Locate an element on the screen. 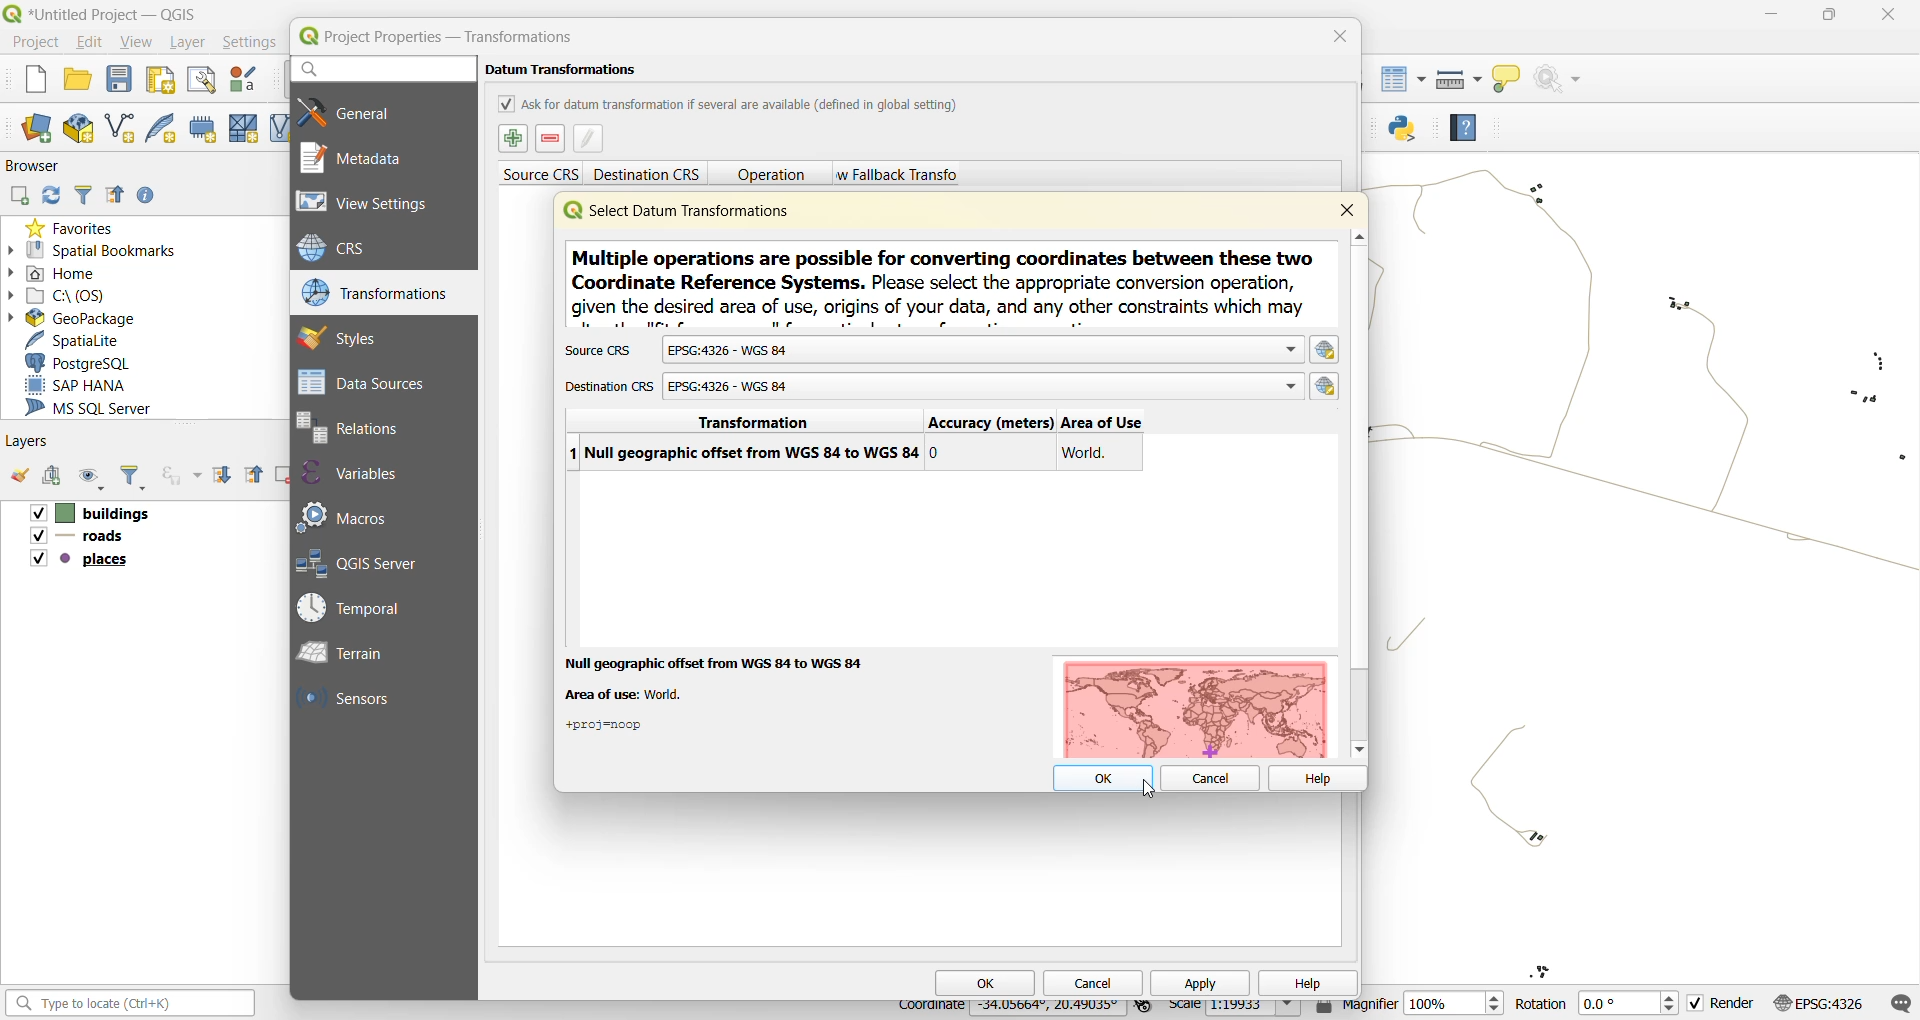 Image resolution: width=1920 pixels, height=1020 pixels. areas of use: world is located at coordinates (642, 697).